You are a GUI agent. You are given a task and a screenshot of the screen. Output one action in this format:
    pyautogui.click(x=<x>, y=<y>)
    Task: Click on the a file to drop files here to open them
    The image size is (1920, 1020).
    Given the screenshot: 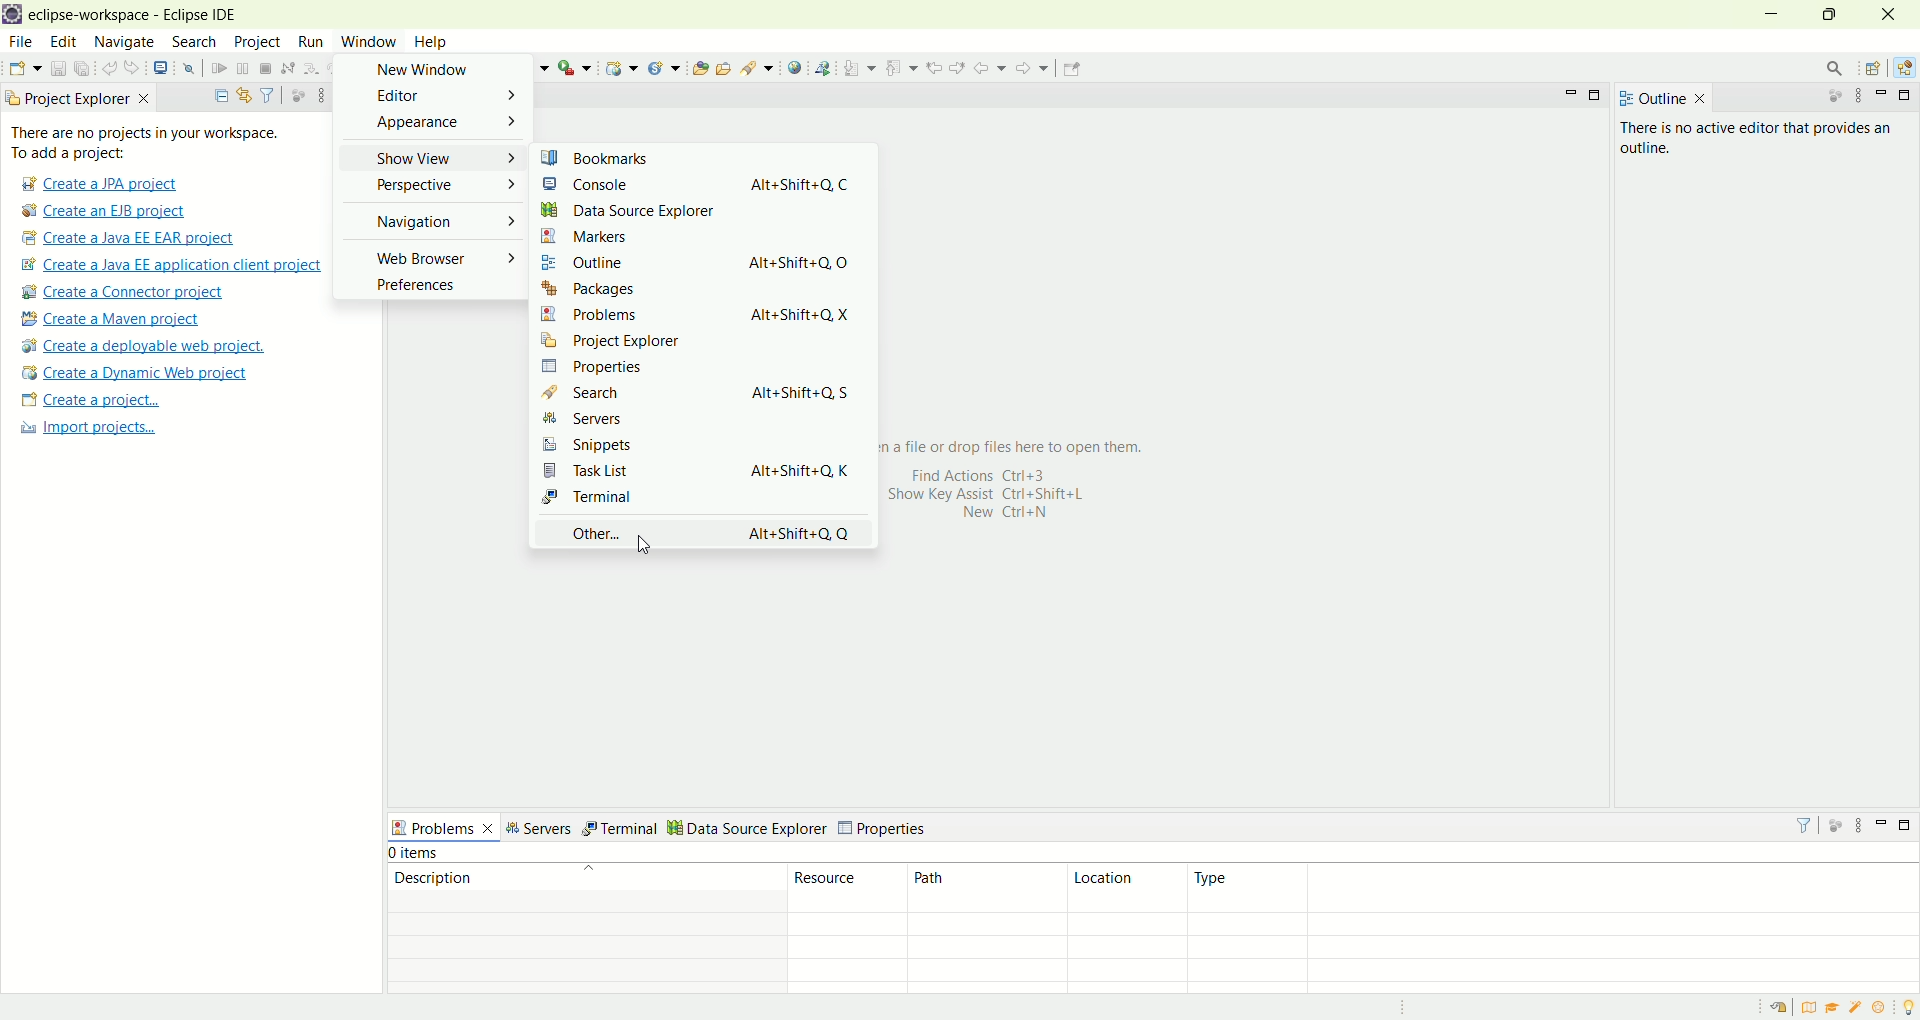 What is the action you would take?
    pyautogui.click(x=1053, y=447)
    